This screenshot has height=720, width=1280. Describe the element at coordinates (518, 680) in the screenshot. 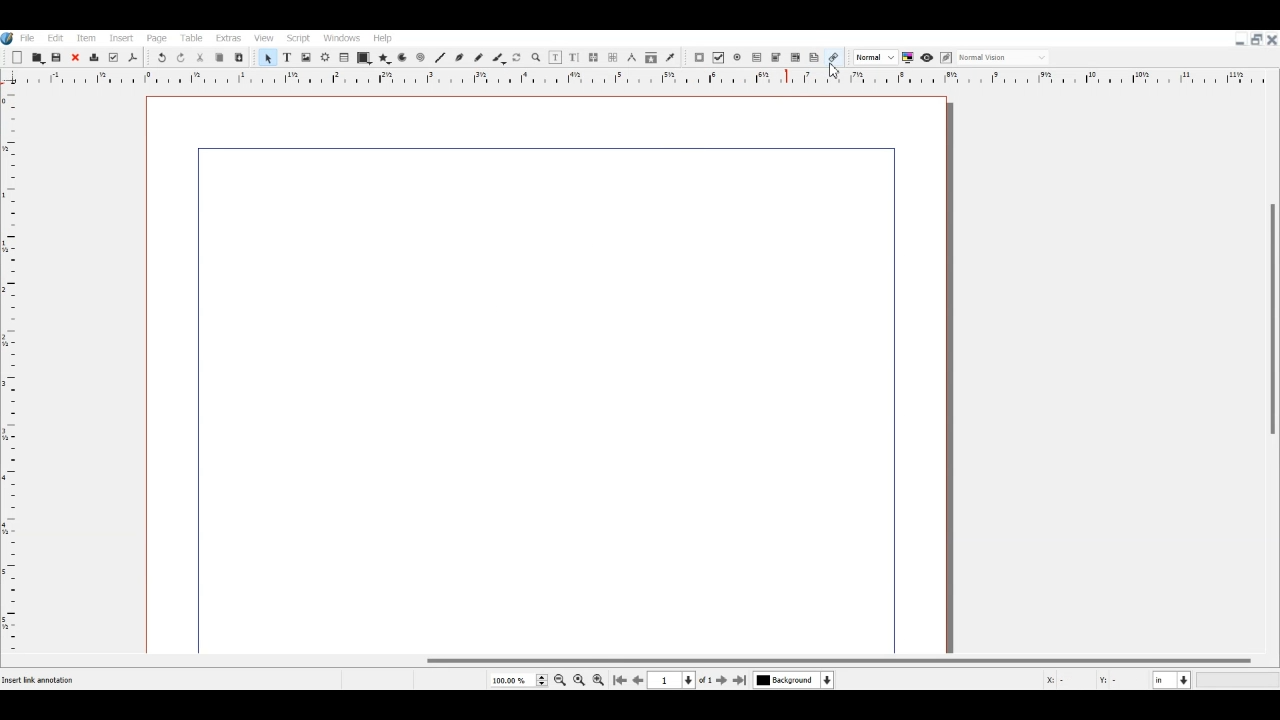

I see `Select Current Page` at that location.